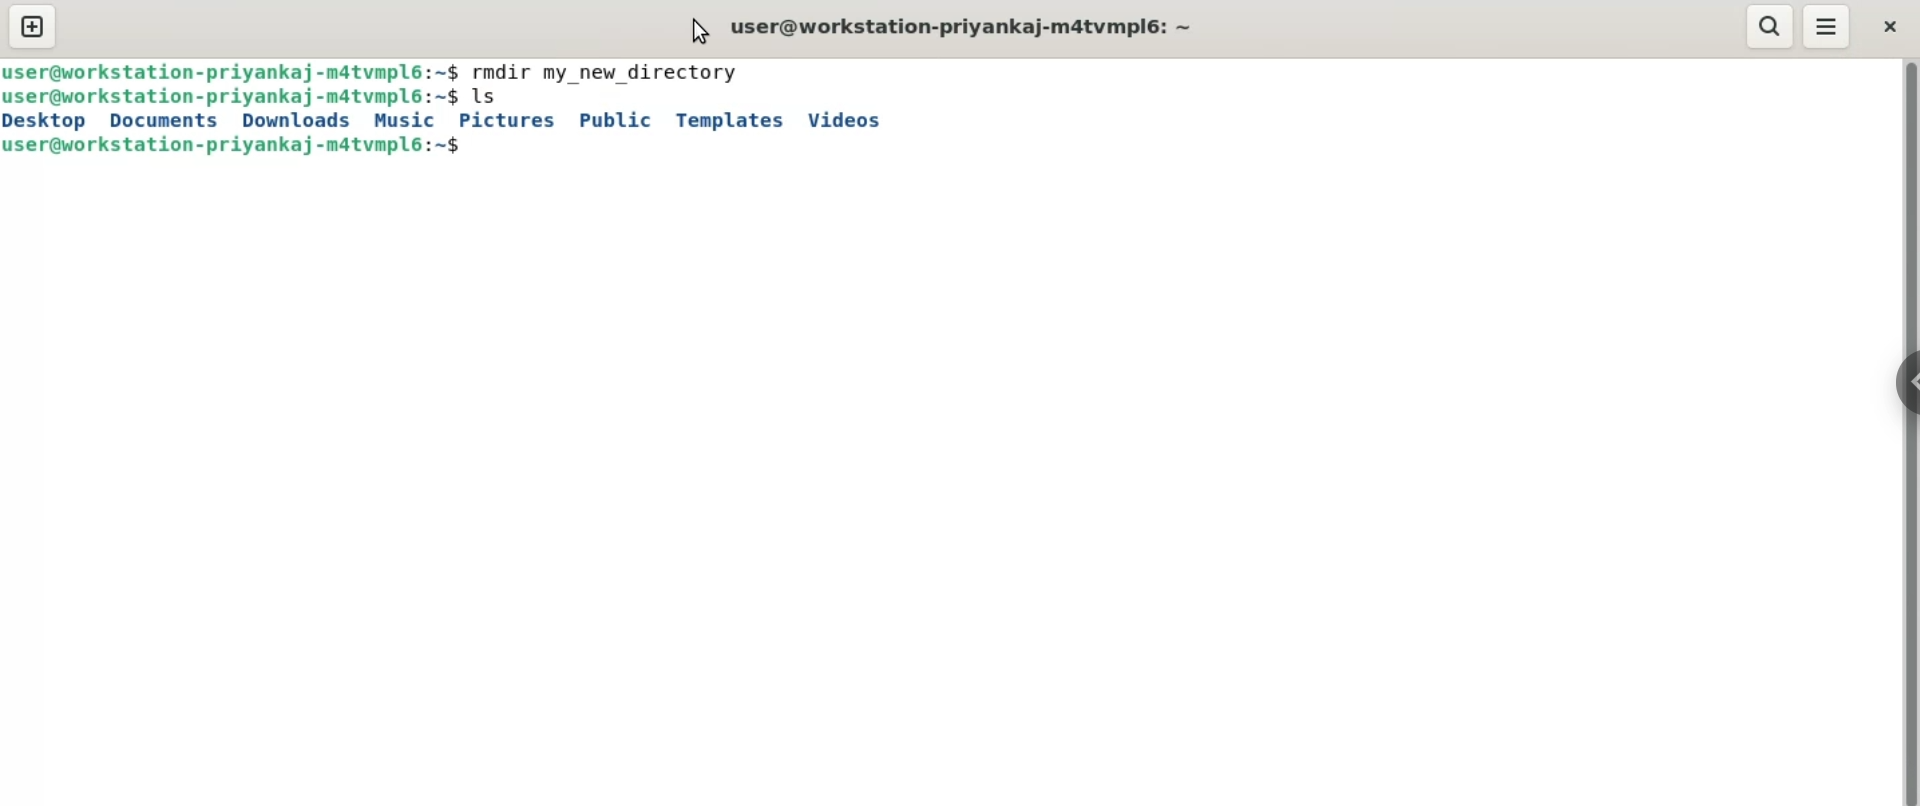  What do you see at coordinates (969, 25) in the screenshot?
I see `user@workstation-priyanka-m4tvmpl6:~` at bounding box center [969, 25].